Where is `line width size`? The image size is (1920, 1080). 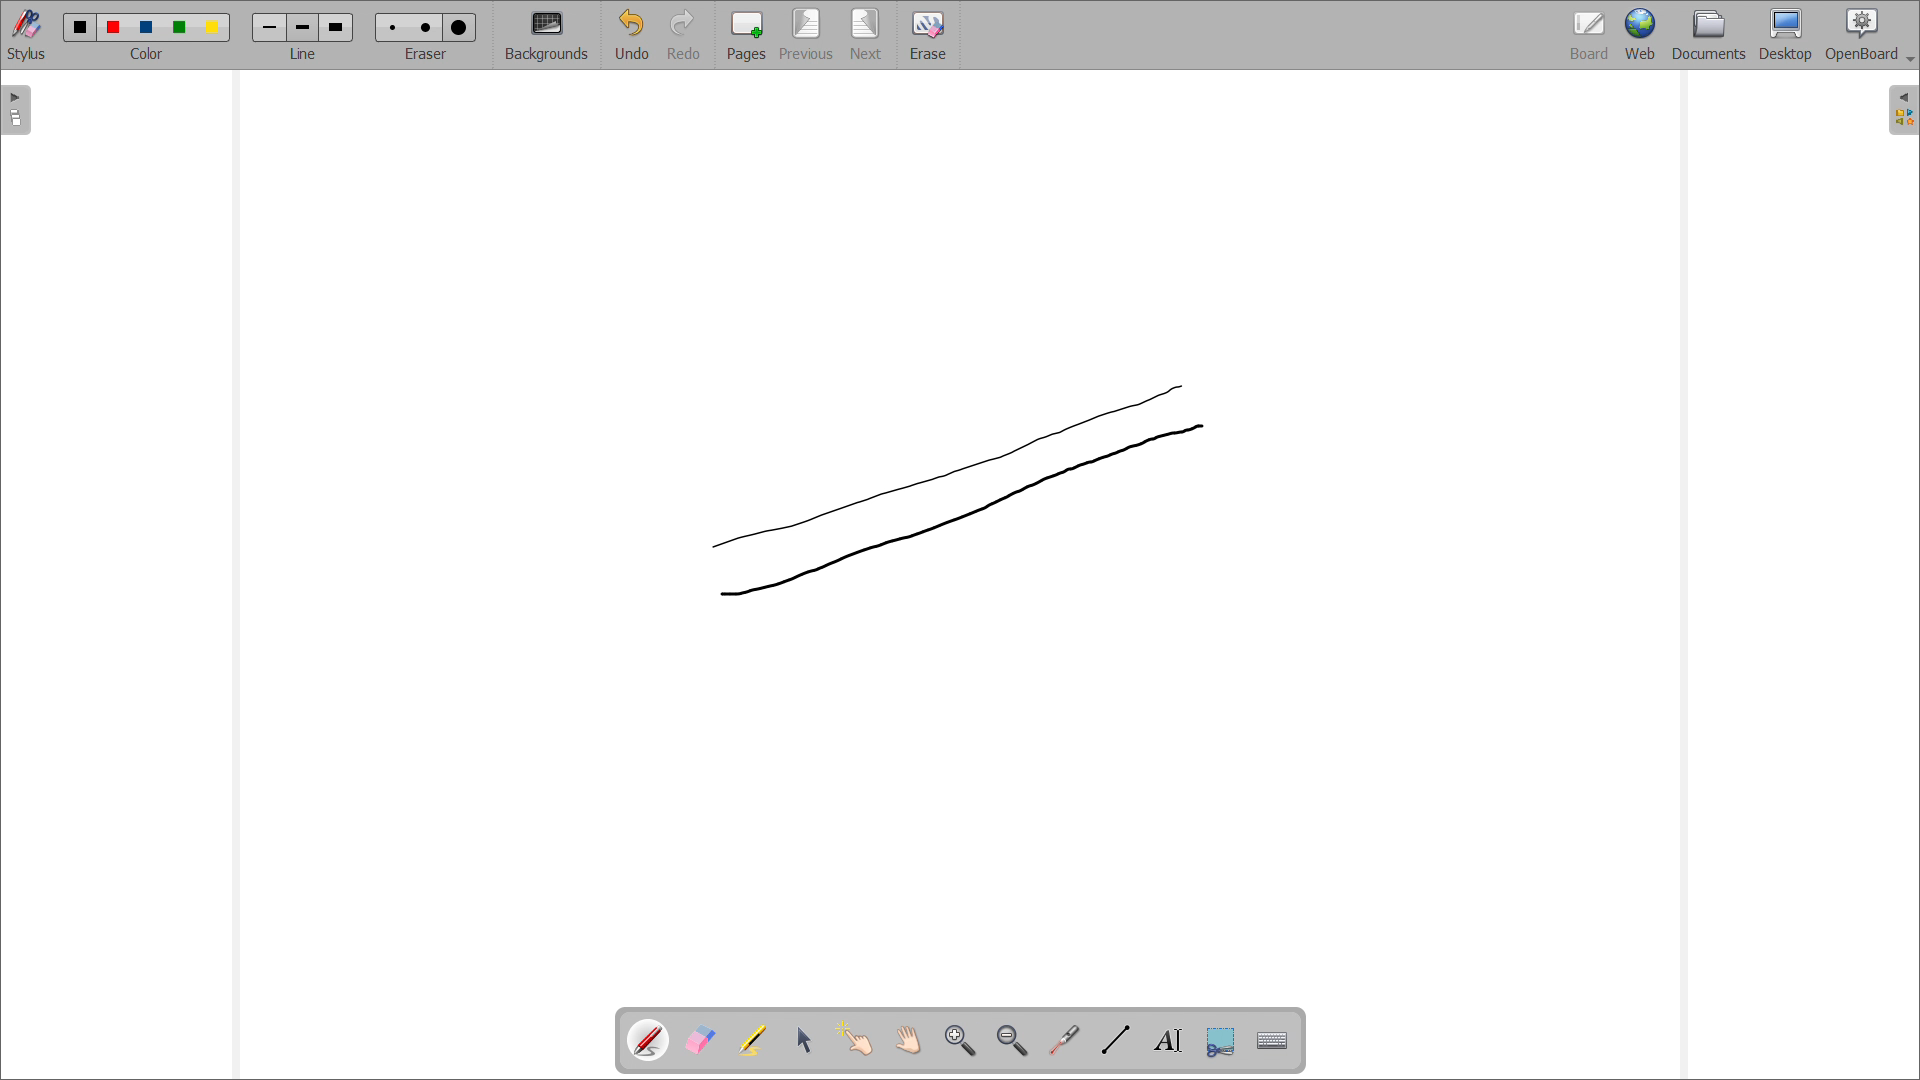 line width size is located at coordinates (304, 29).